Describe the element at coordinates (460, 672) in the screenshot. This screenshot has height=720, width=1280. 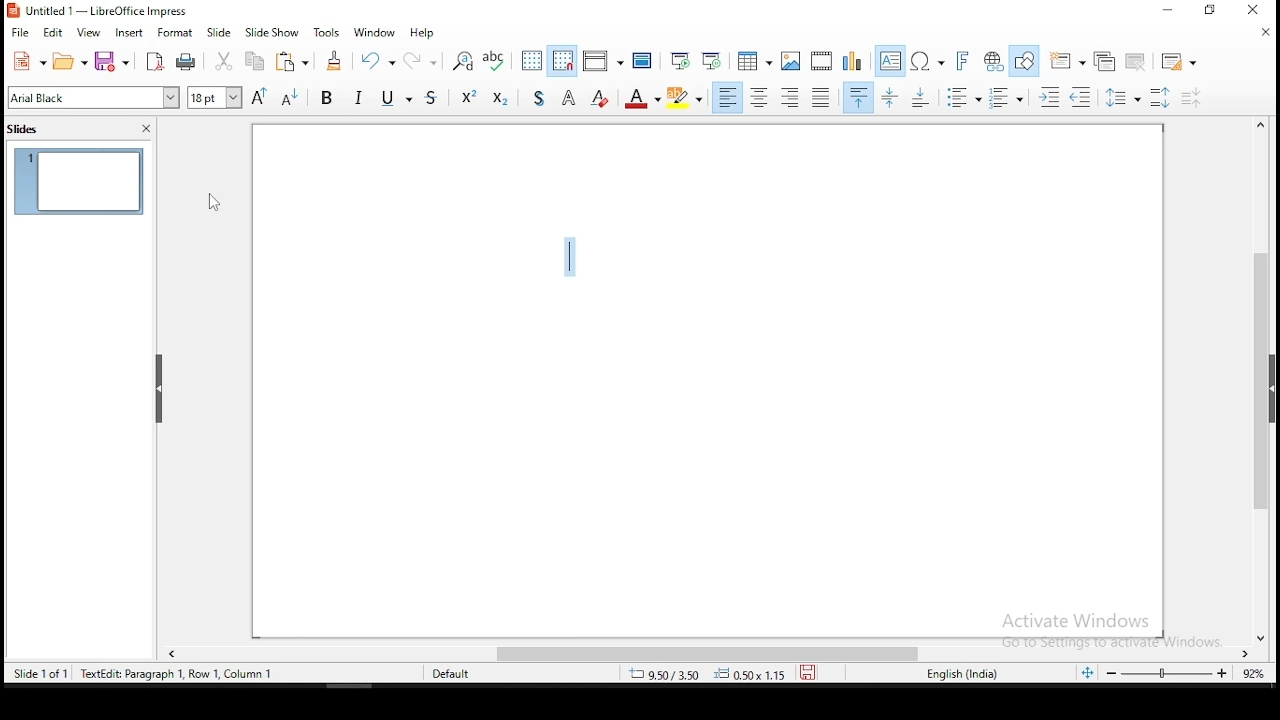
I see `Default` at that location.